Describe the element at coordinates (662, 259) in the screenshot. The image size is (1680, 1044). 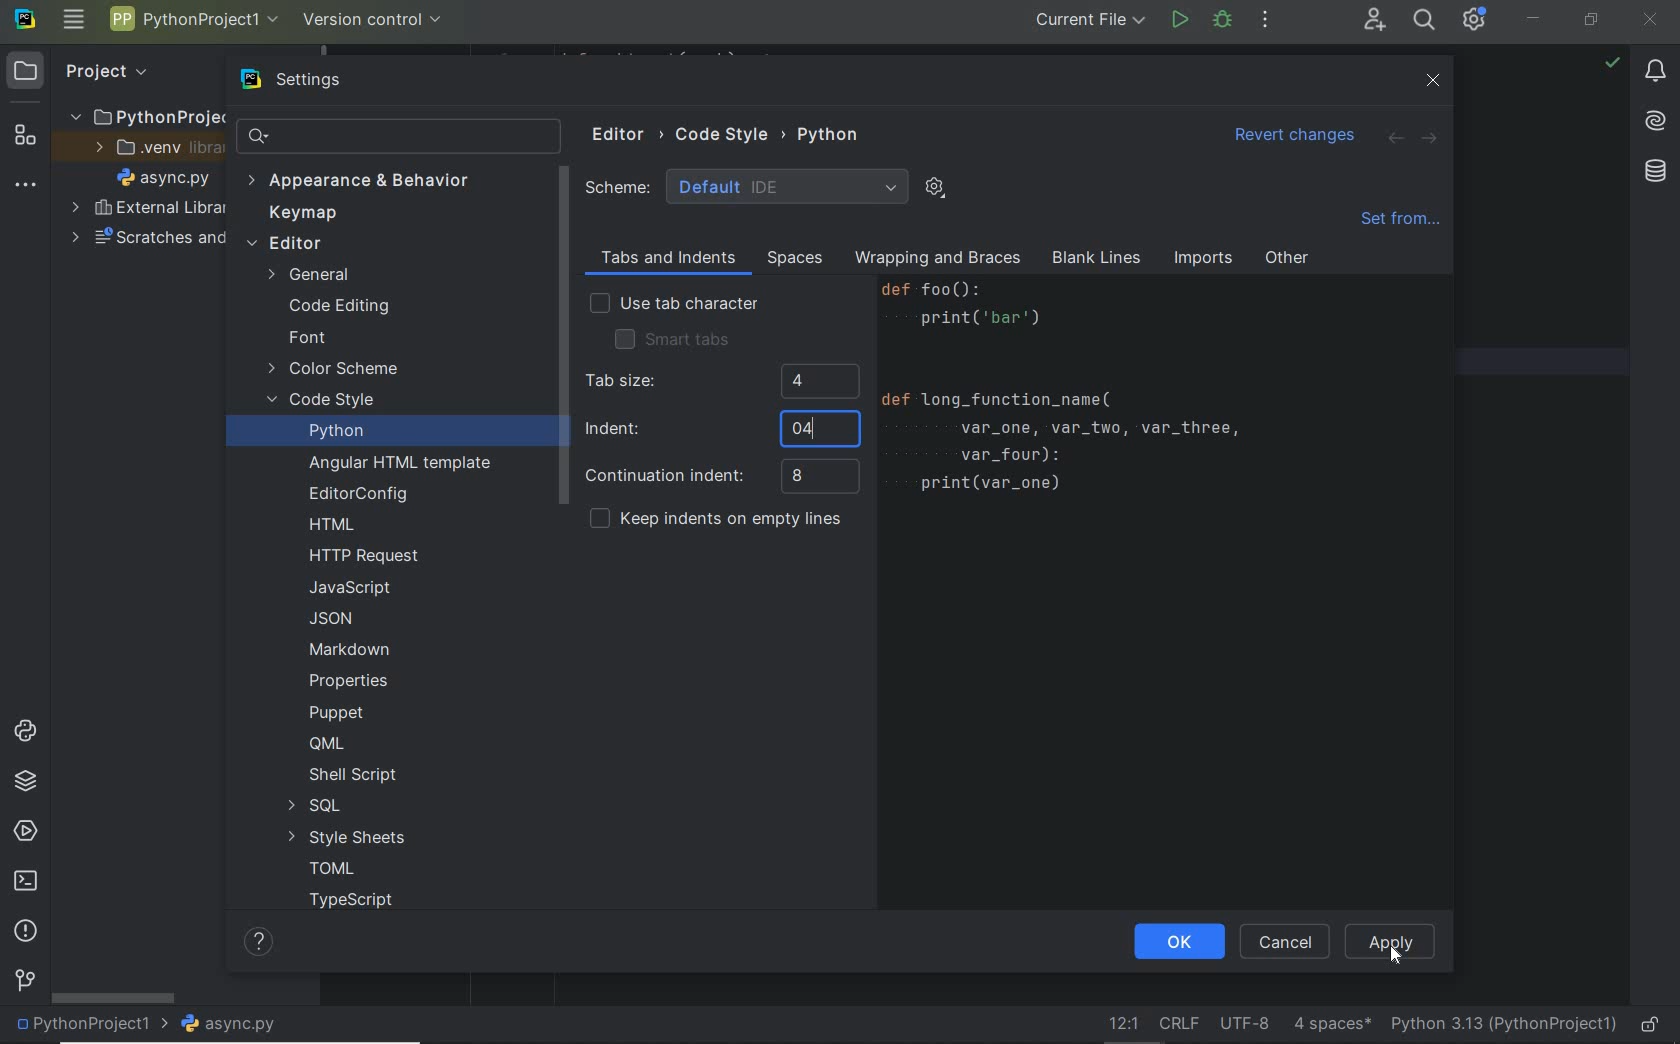
I see `Tabs and Indents` at that location.